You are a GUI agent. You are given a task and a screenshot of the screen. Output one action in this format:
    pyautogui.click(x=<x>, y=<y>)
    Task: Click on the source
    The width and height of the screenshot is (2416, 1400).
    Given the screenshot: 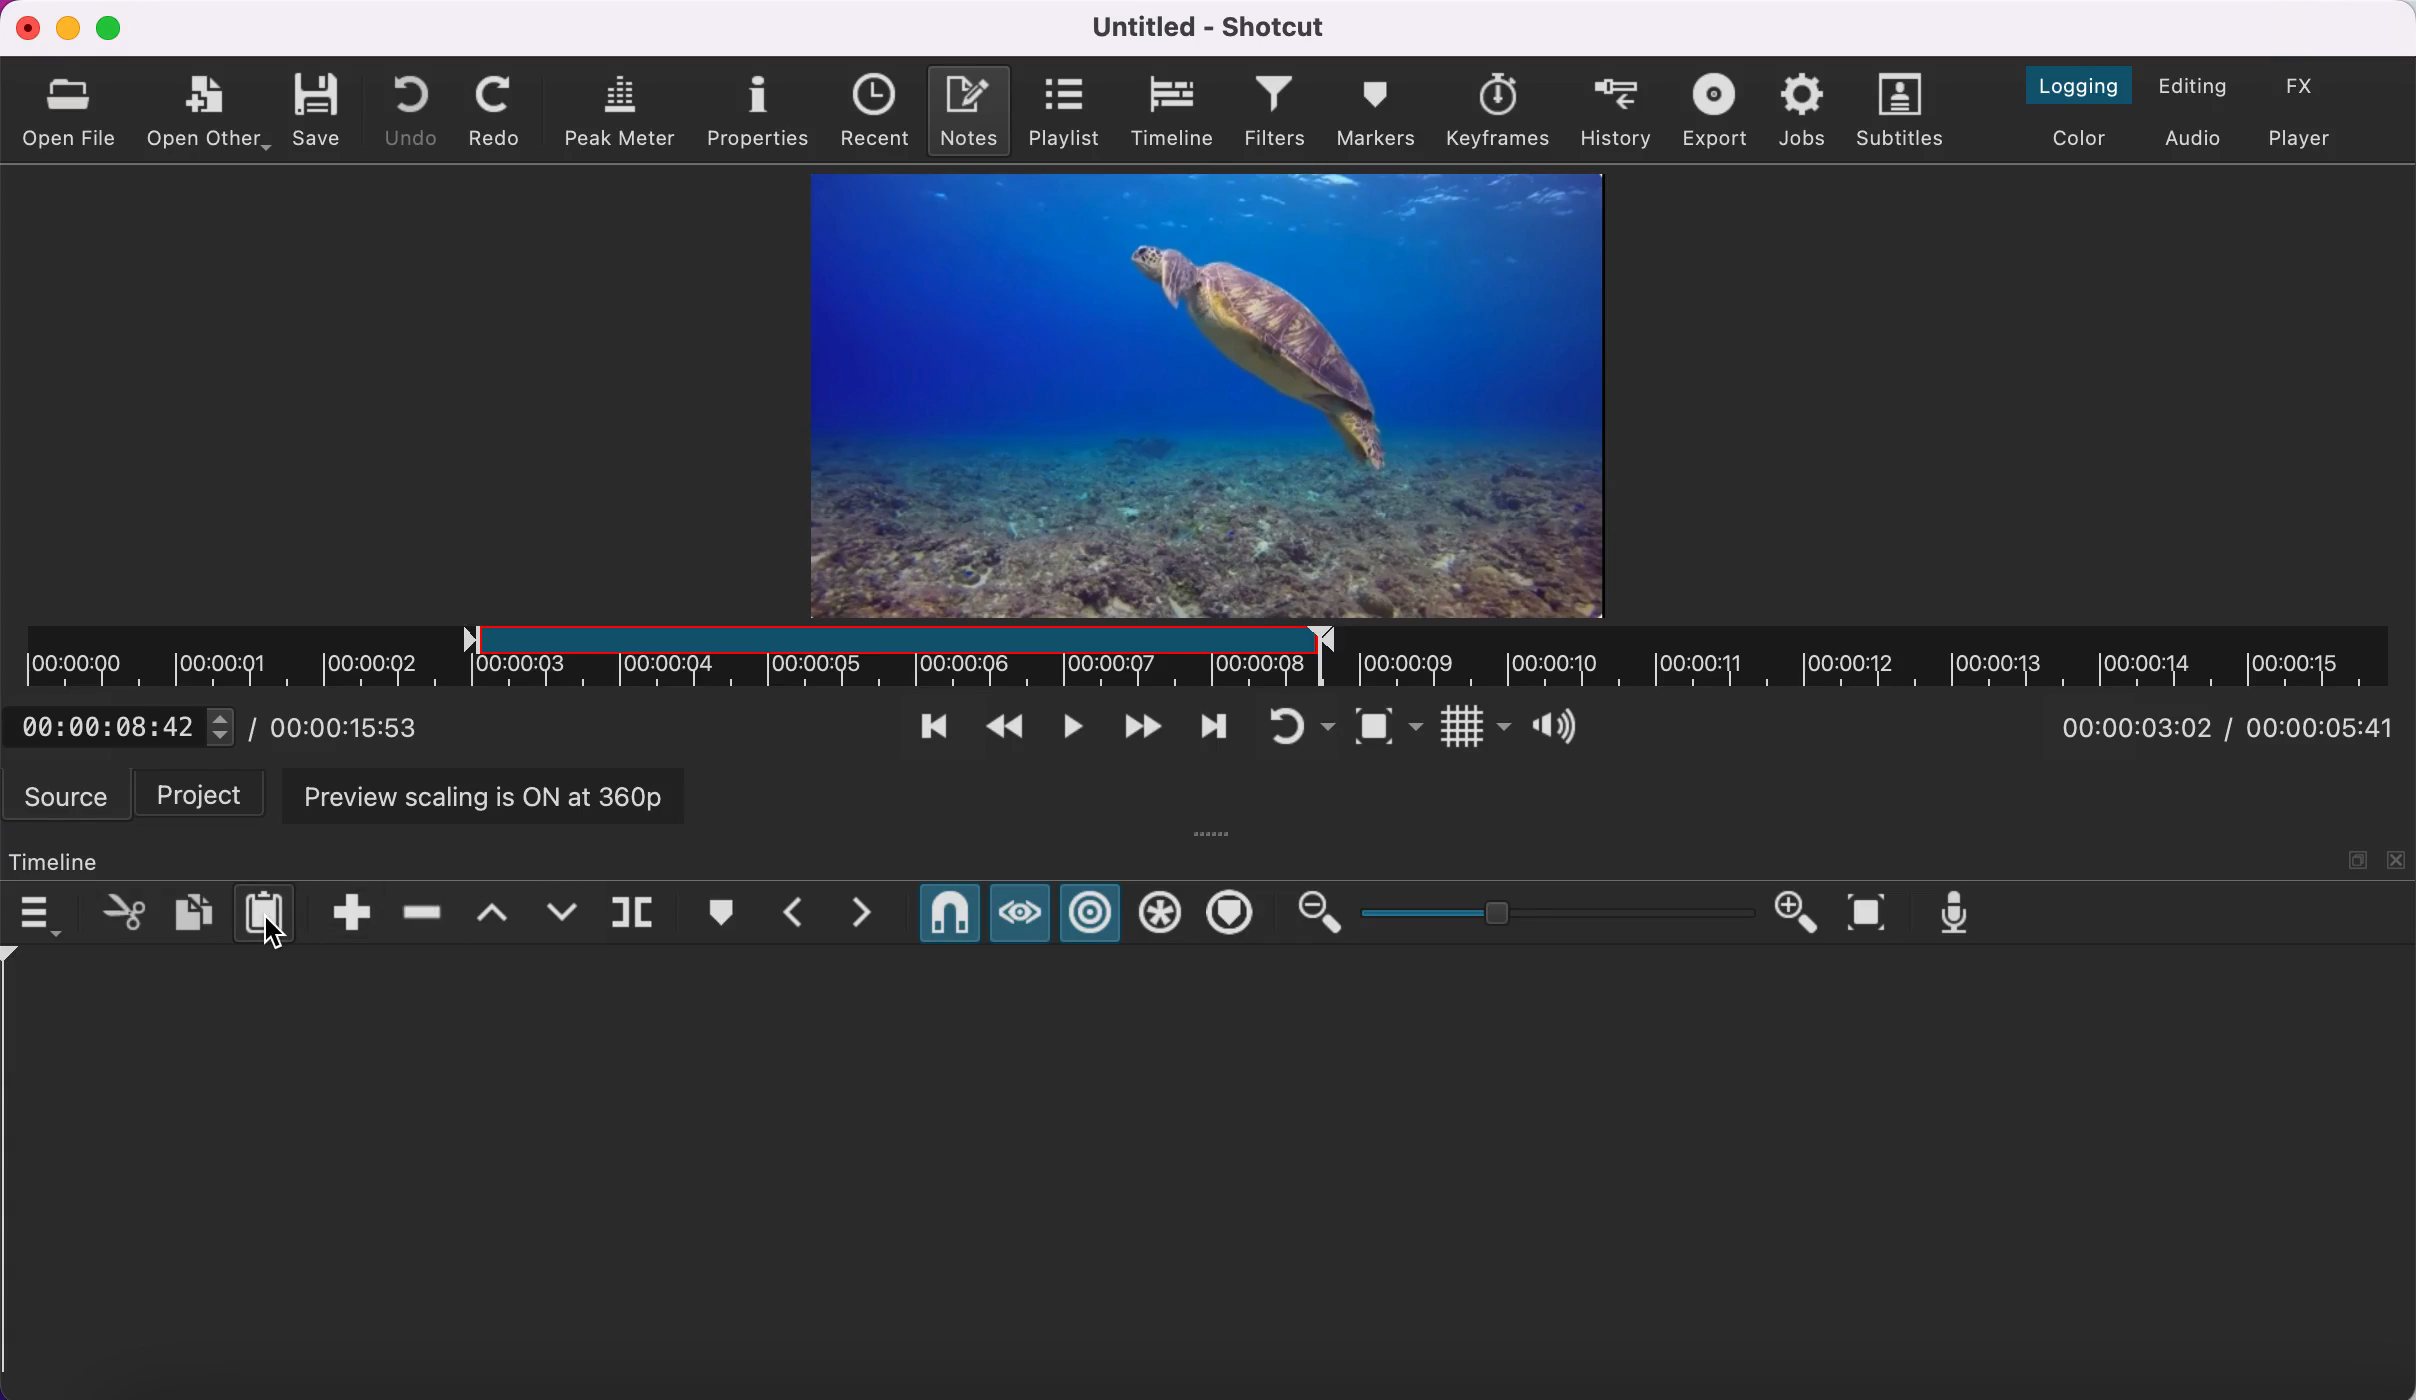 What is the action you would take?
    pyautogui.click(x=65, y=796)
    